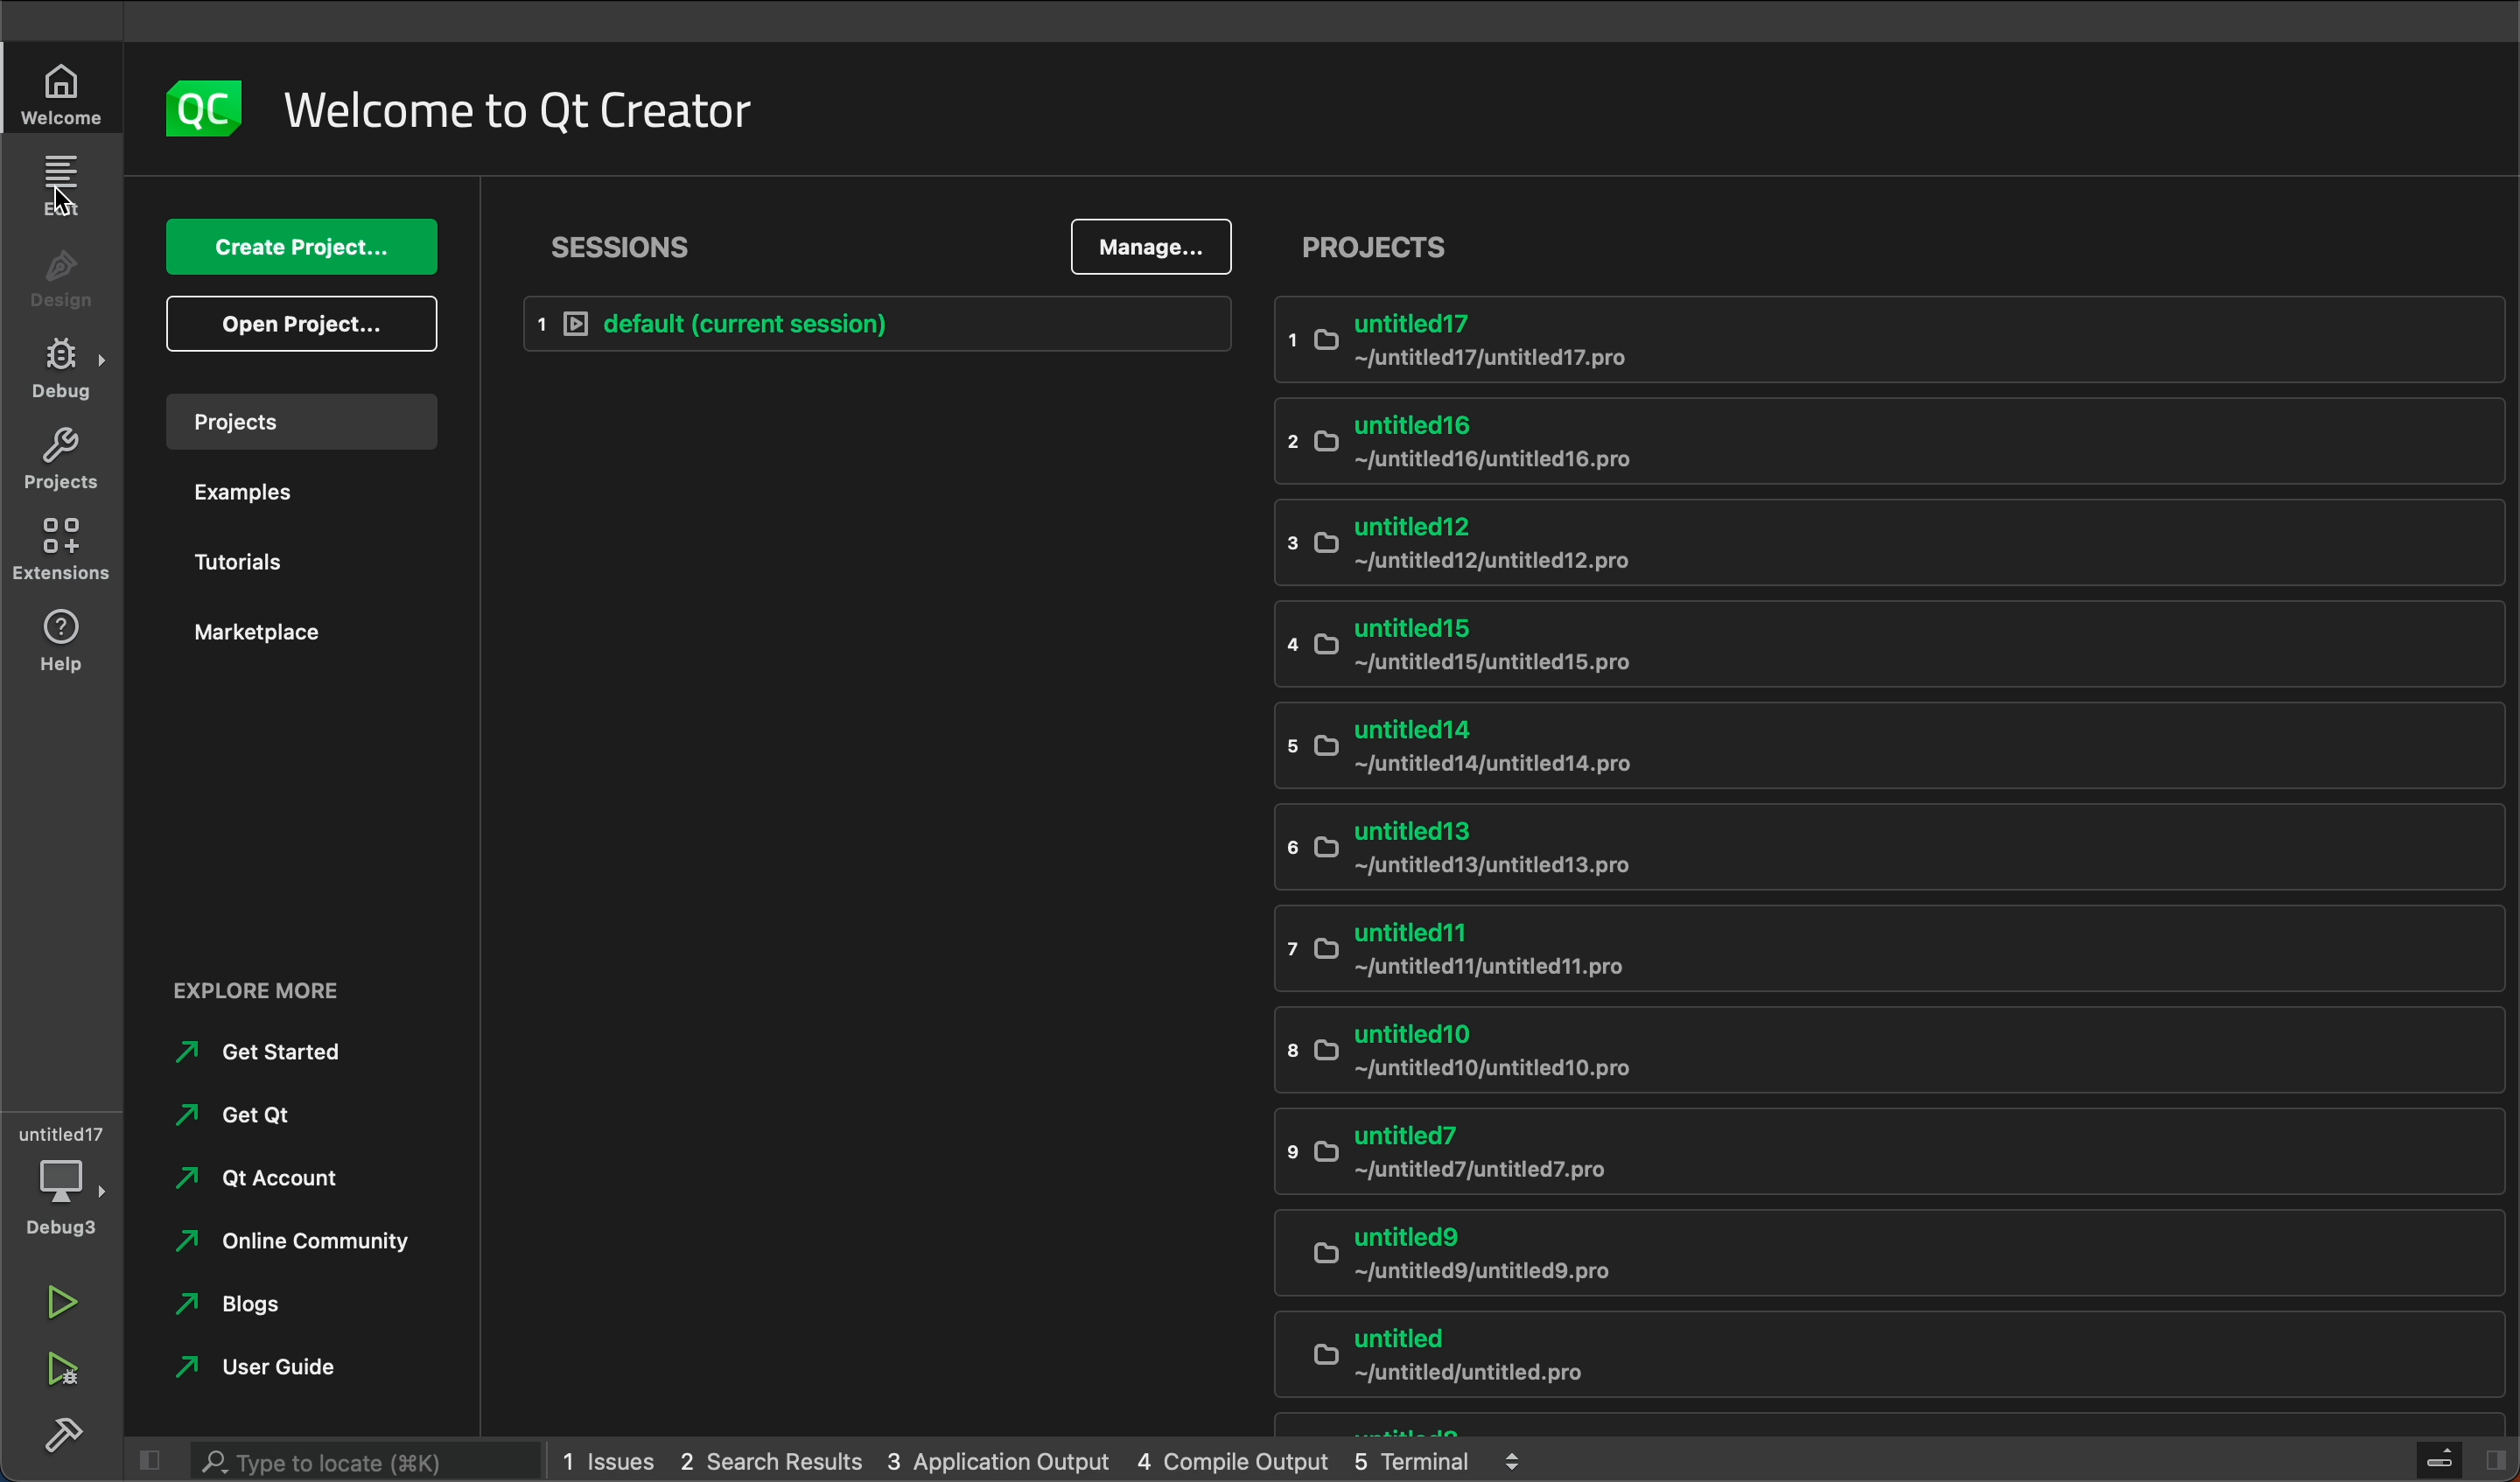 The width and height of the screenshot is (2520, 1482). I want to click on debug, so click(68, 368).